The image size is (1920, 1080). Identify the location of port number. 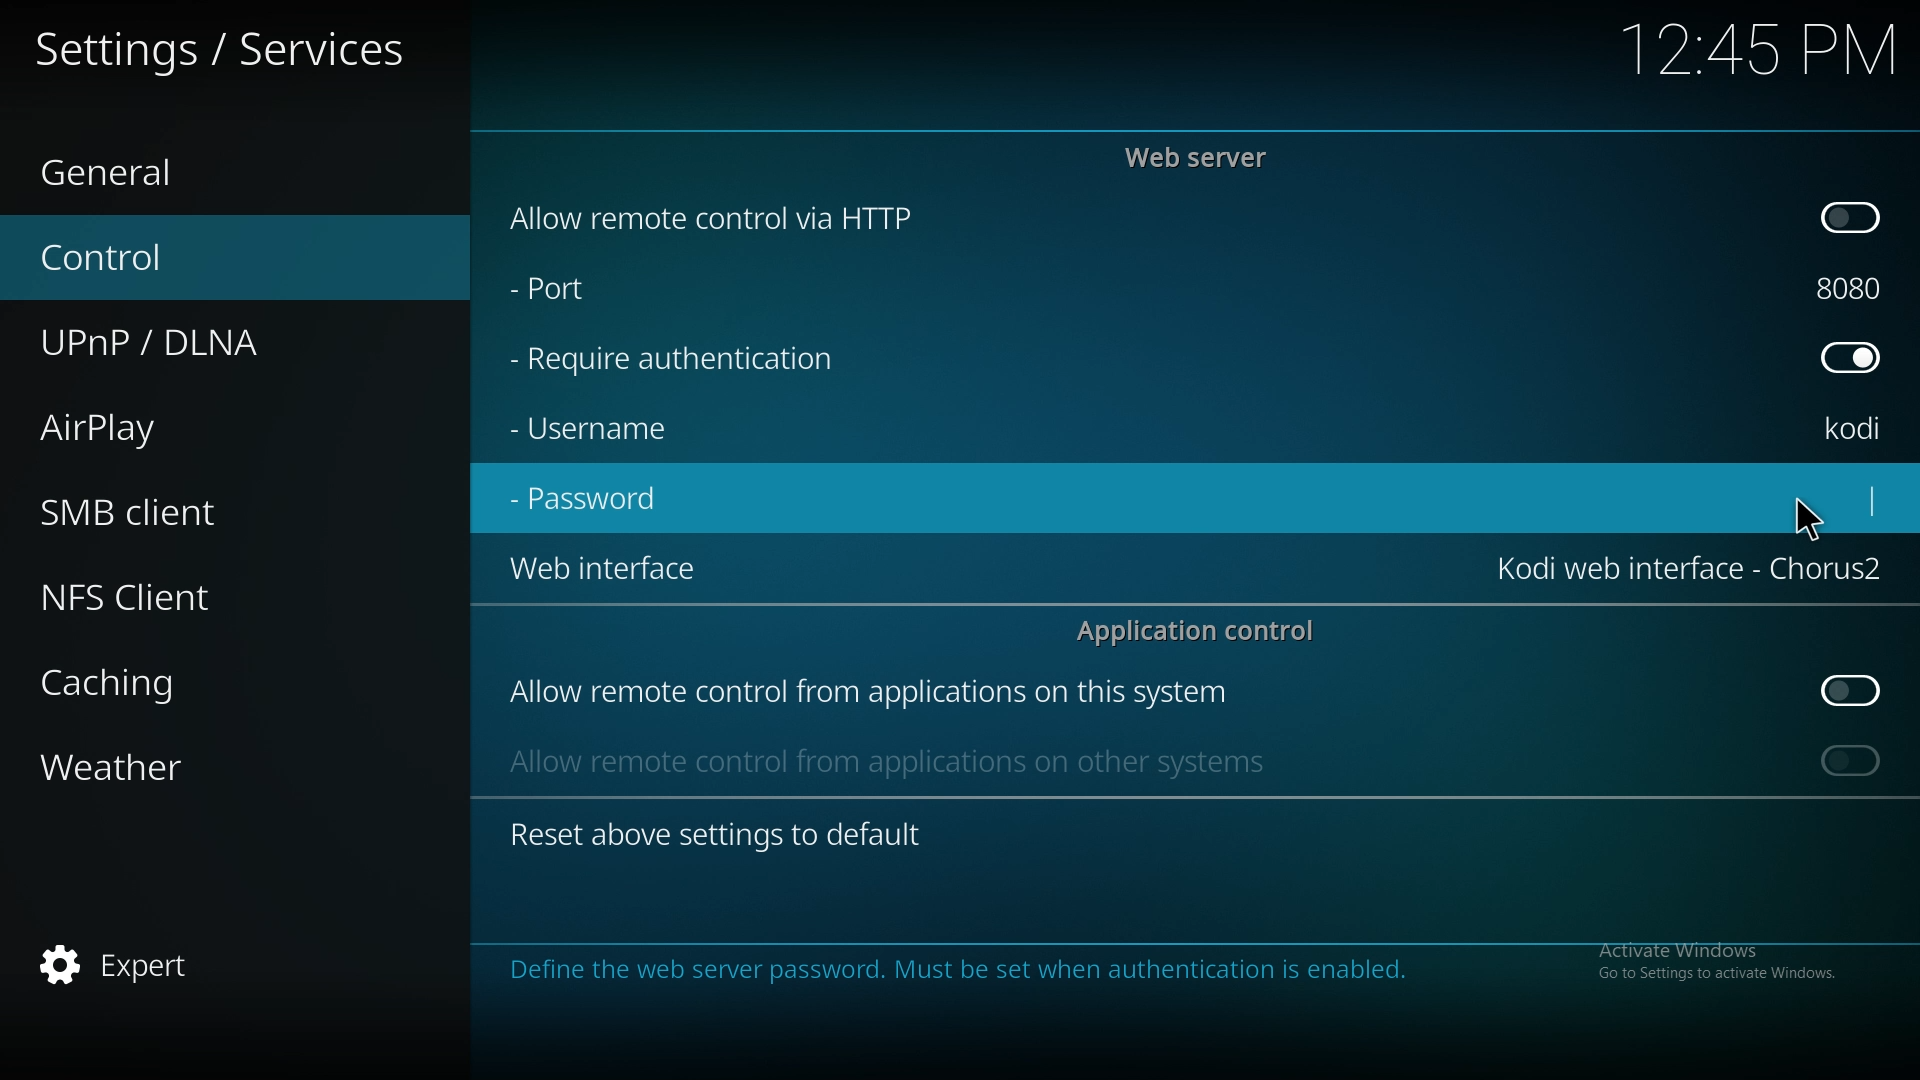
(1854, 284).